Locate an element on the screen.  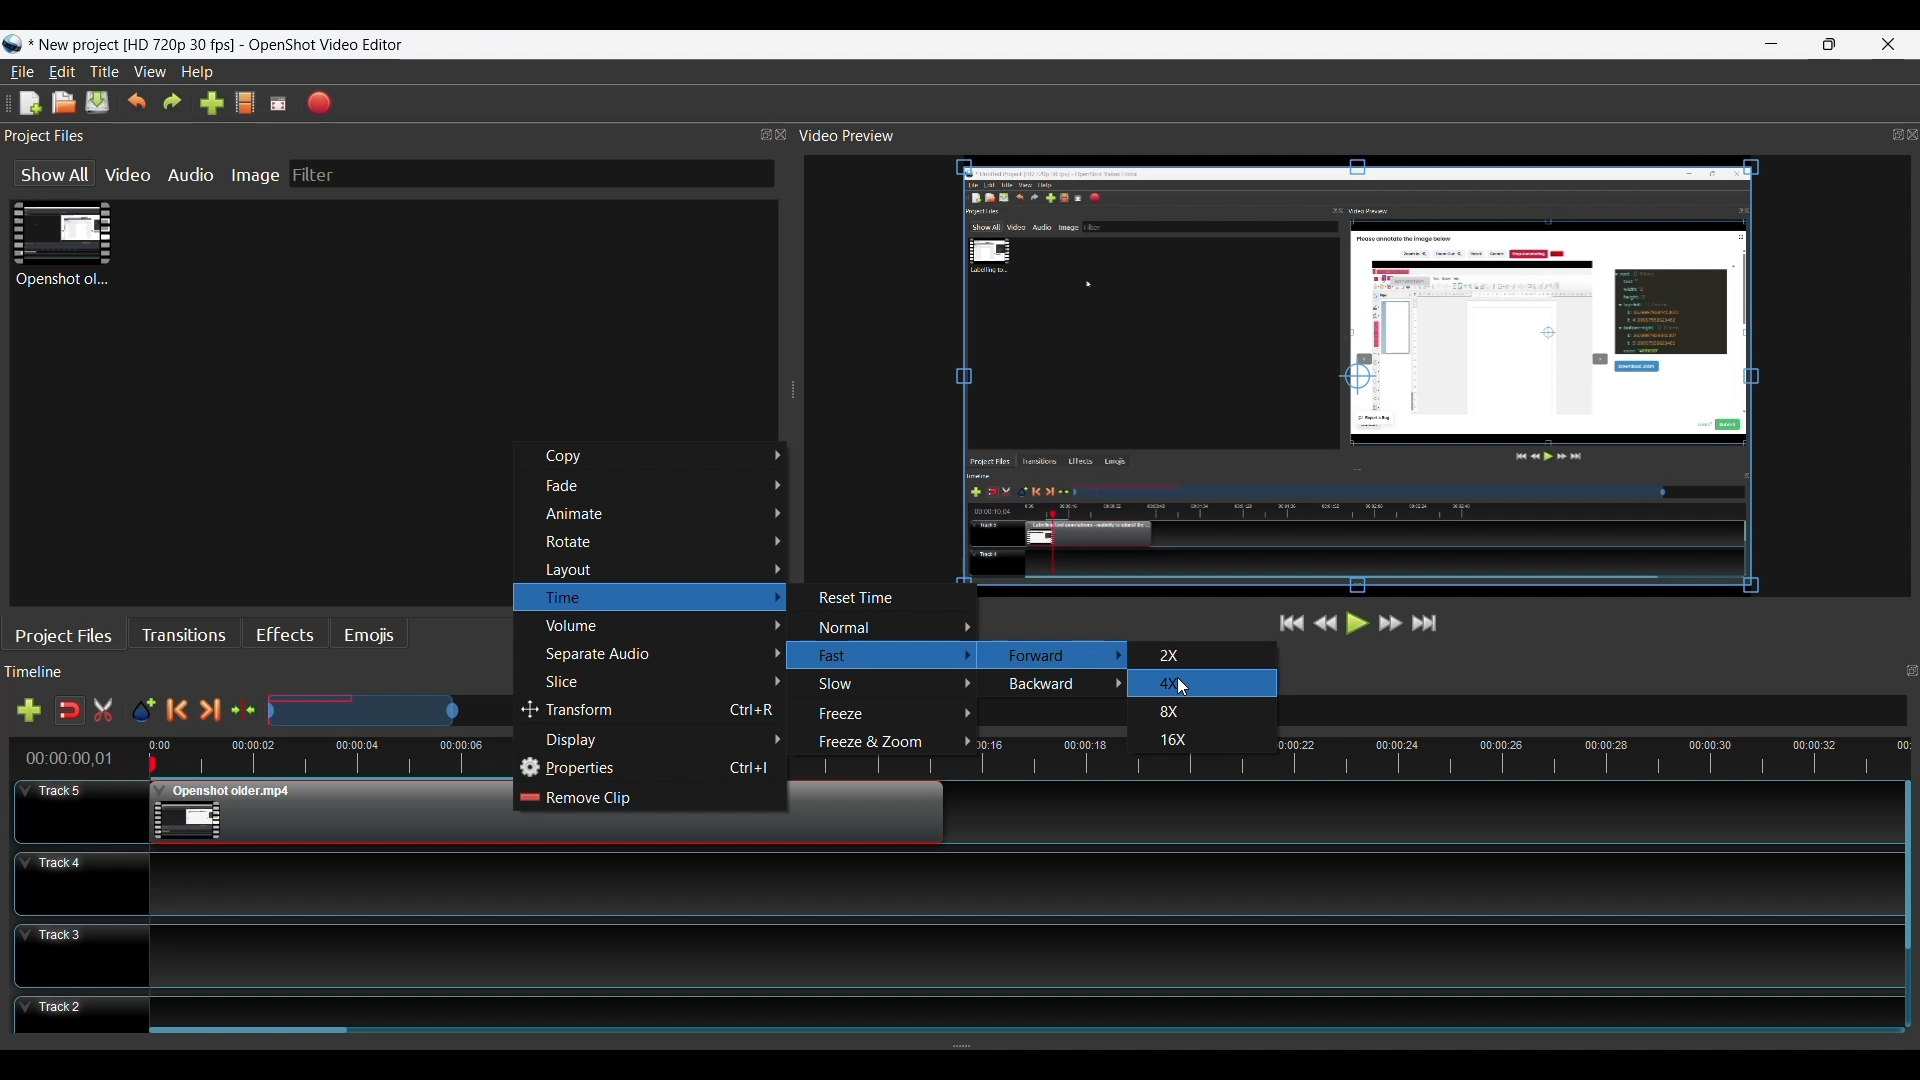
Save File is located at coordinates (98, 103).